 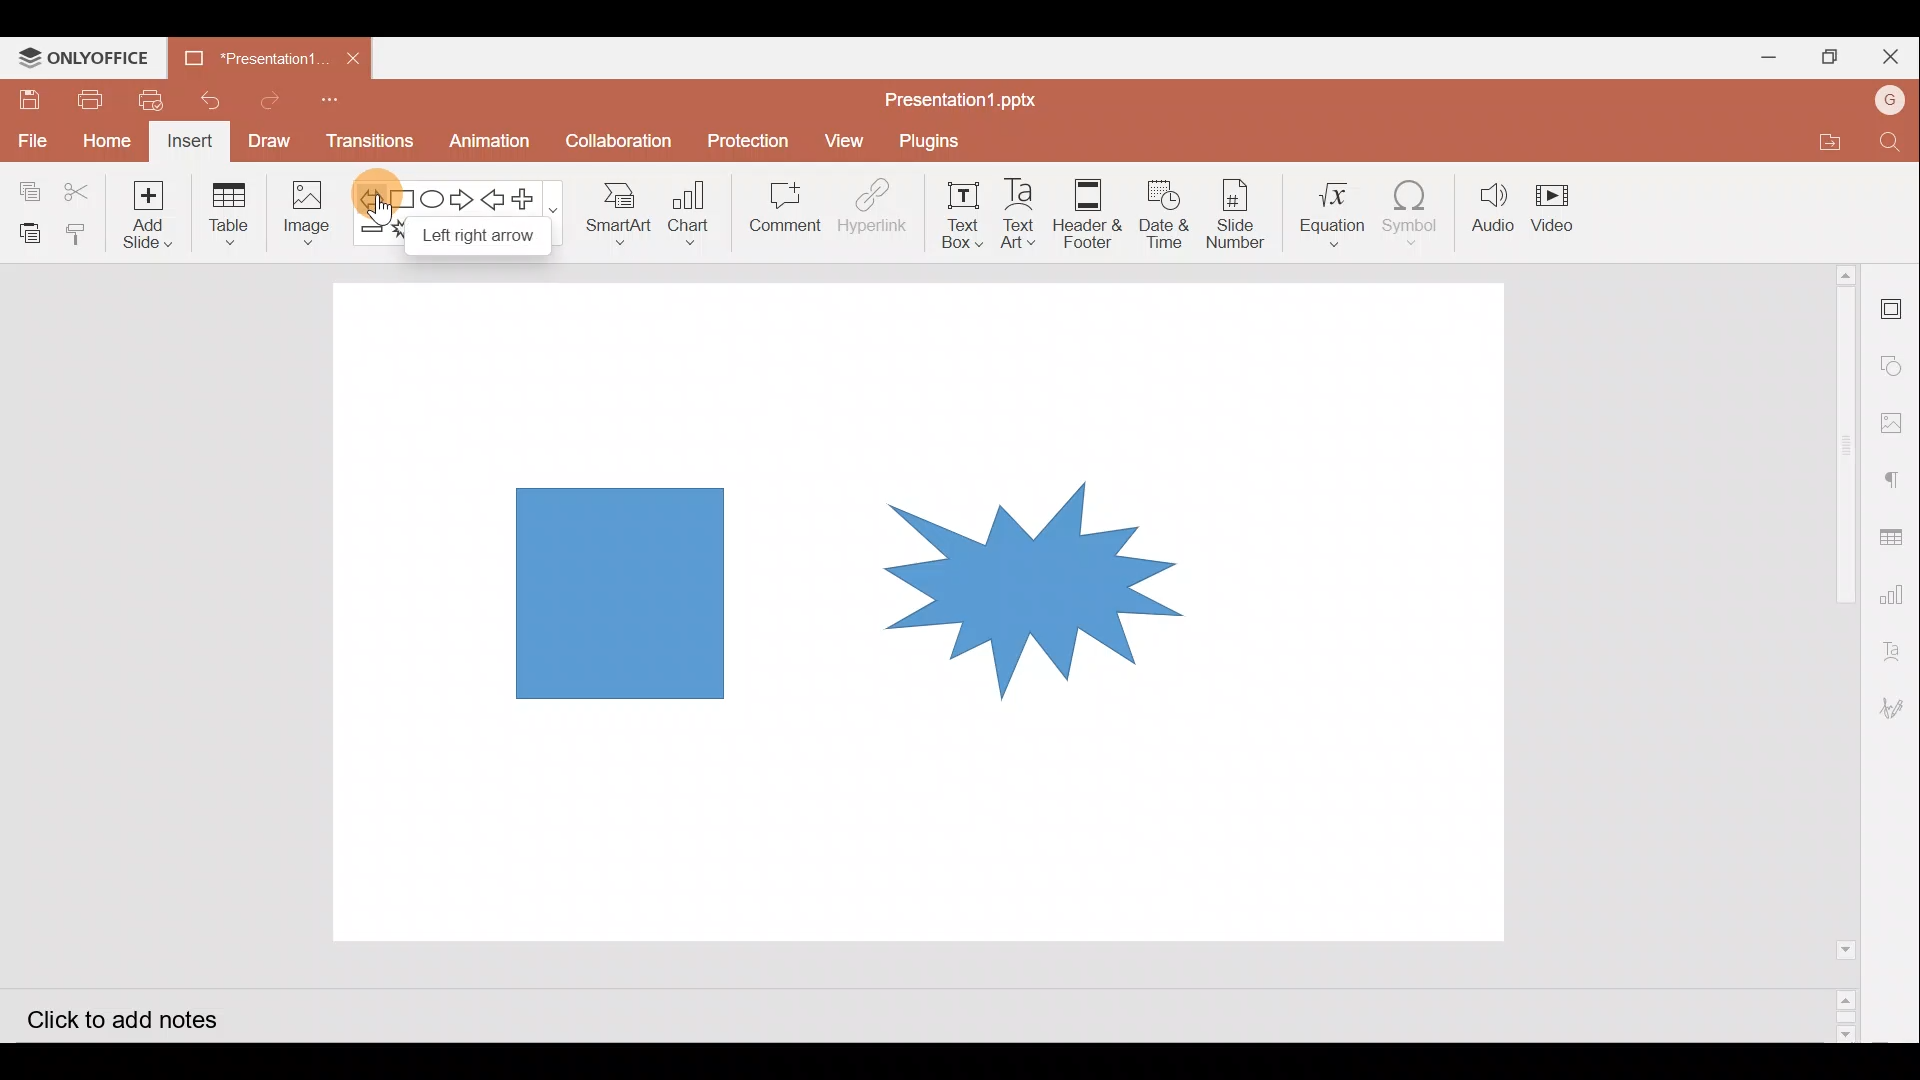 What do you see at coordinates (83, 58) in the screenshot?
I see `ONLYOFFICE` at bounding box center [83, 58].